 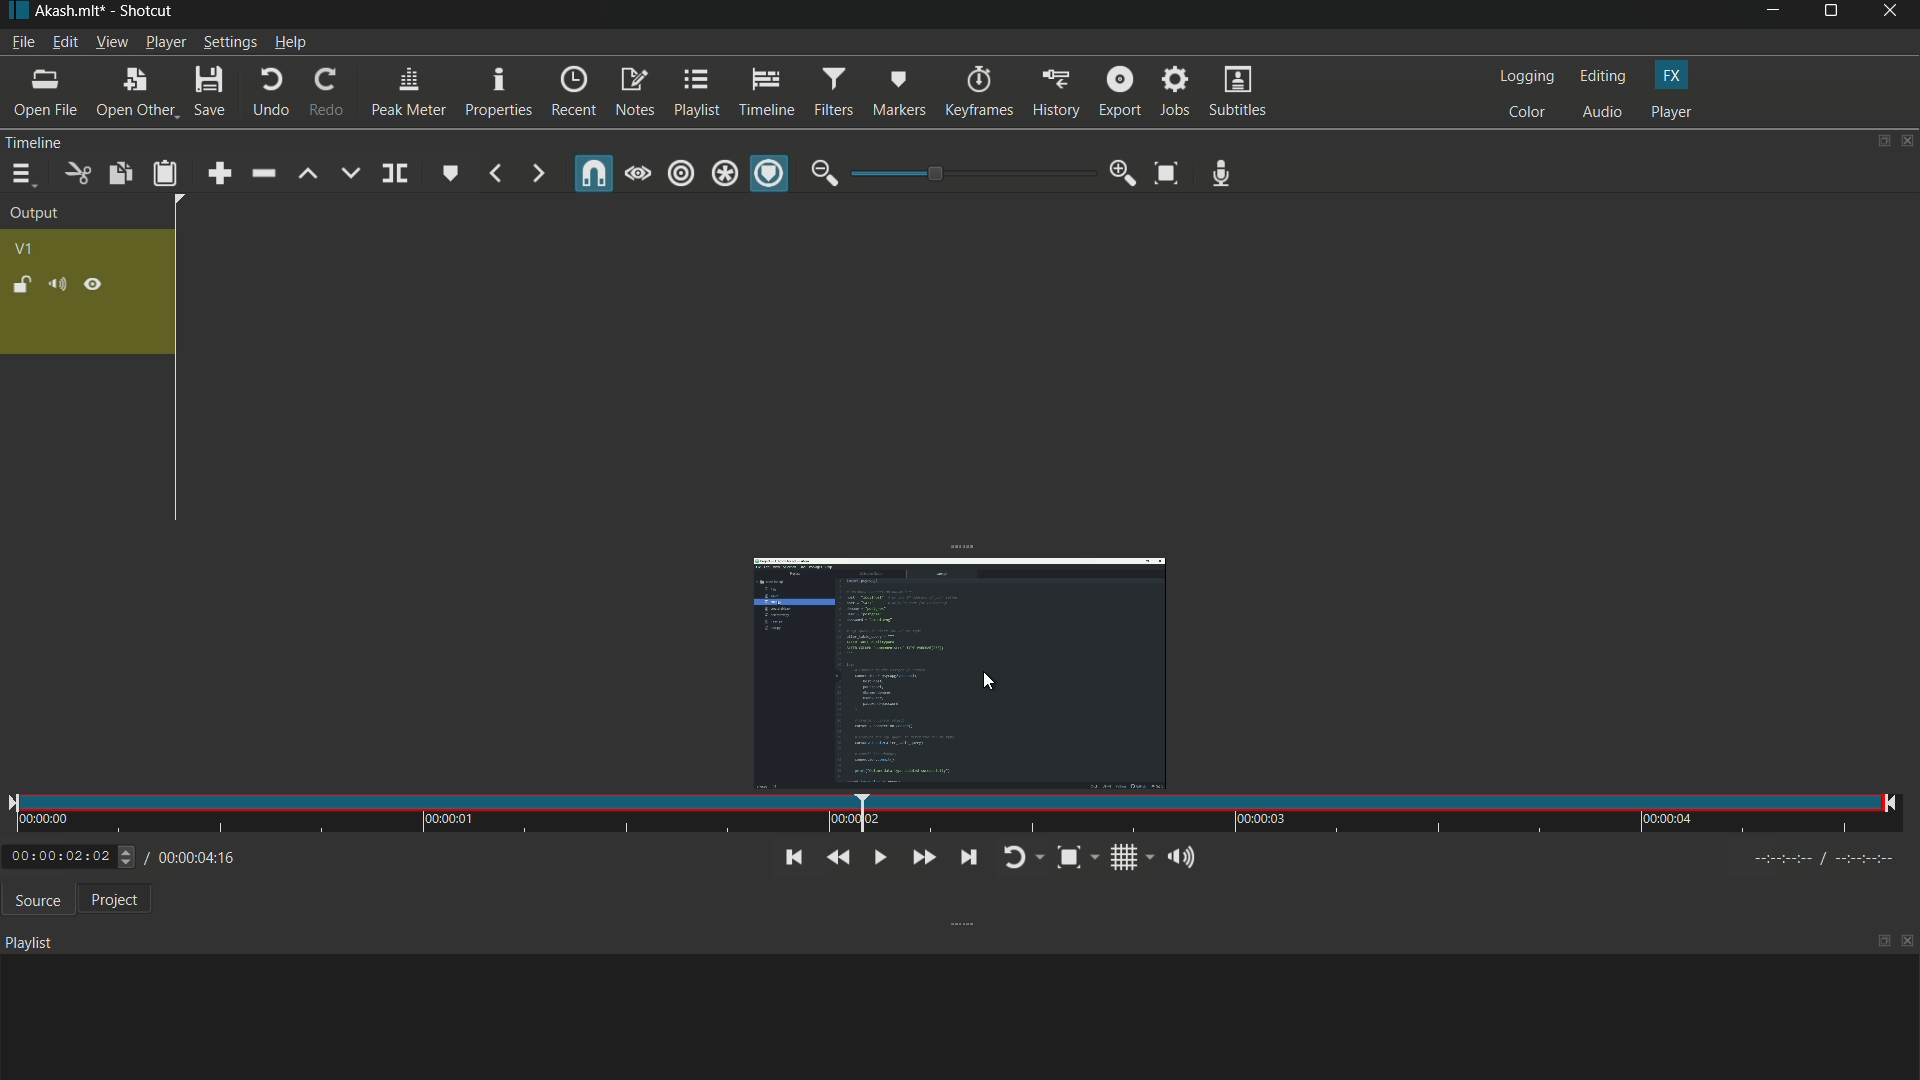 What do you see at coordinates (839, 858) in the screenshot?
I see `quickly play backward` at bounding box center [839, 858].